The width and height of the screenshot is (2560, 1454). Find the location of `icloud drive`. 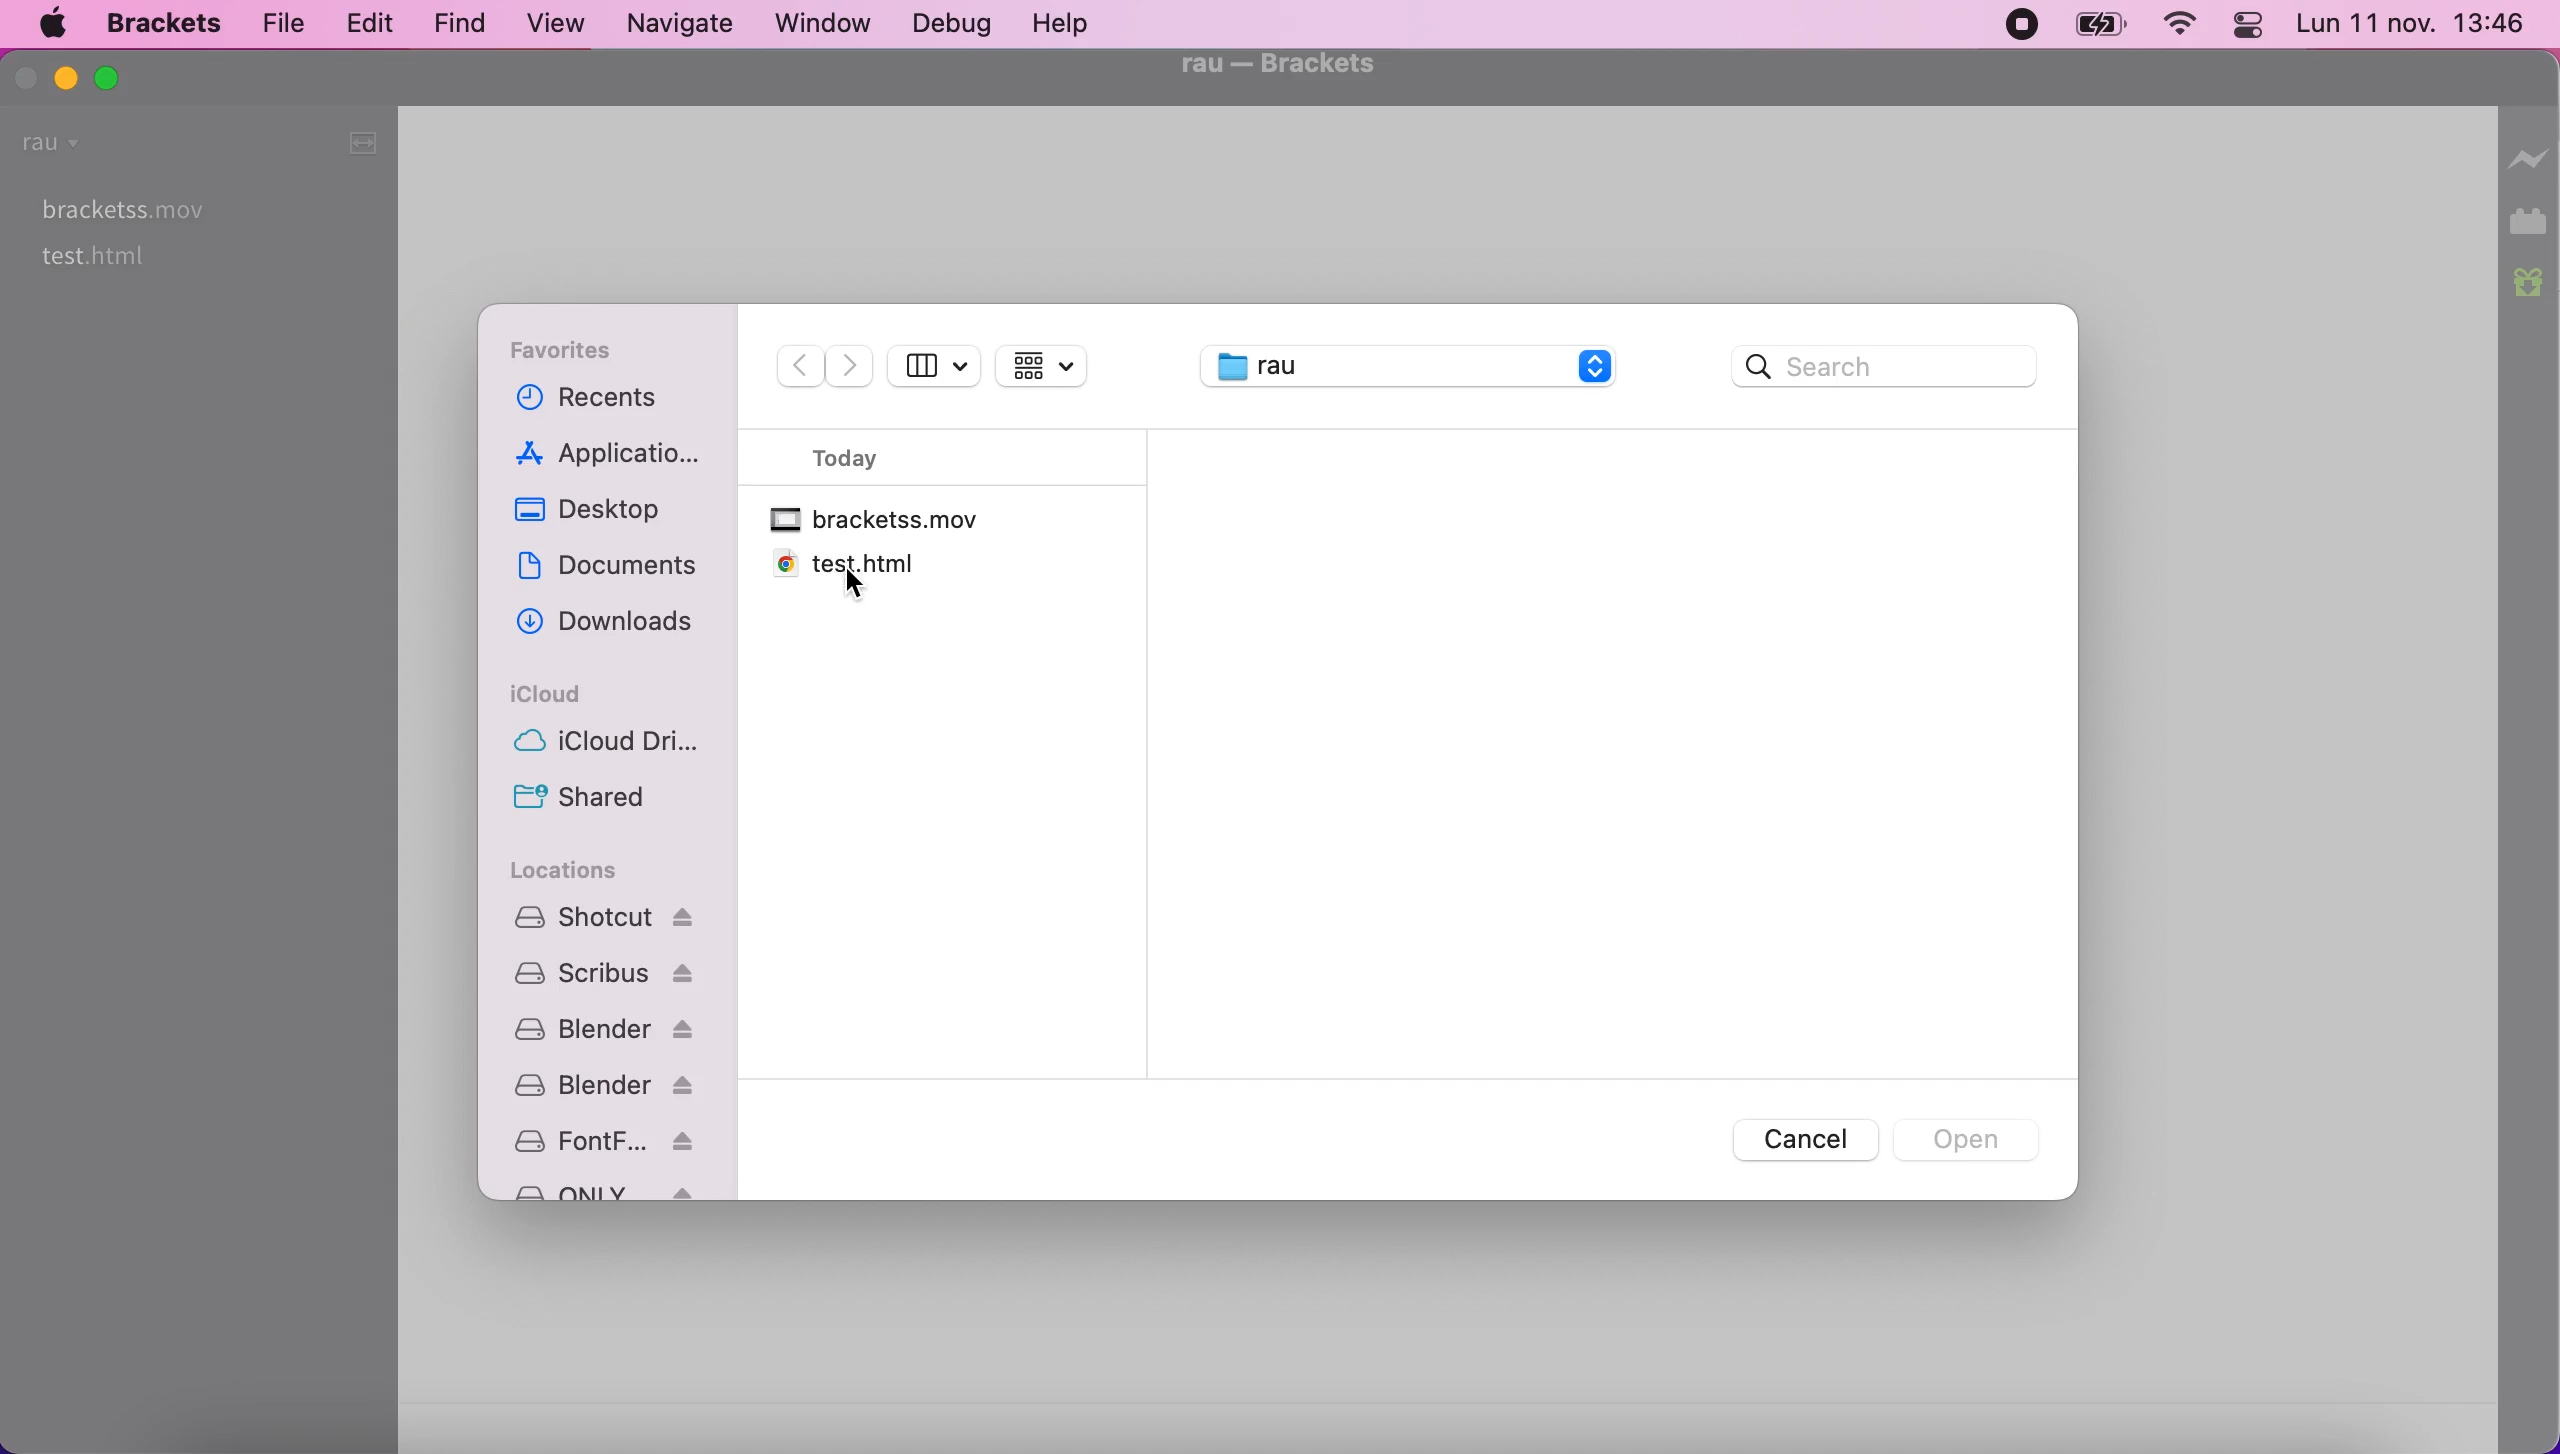

icloud drive is located at coordinates (614, 746).